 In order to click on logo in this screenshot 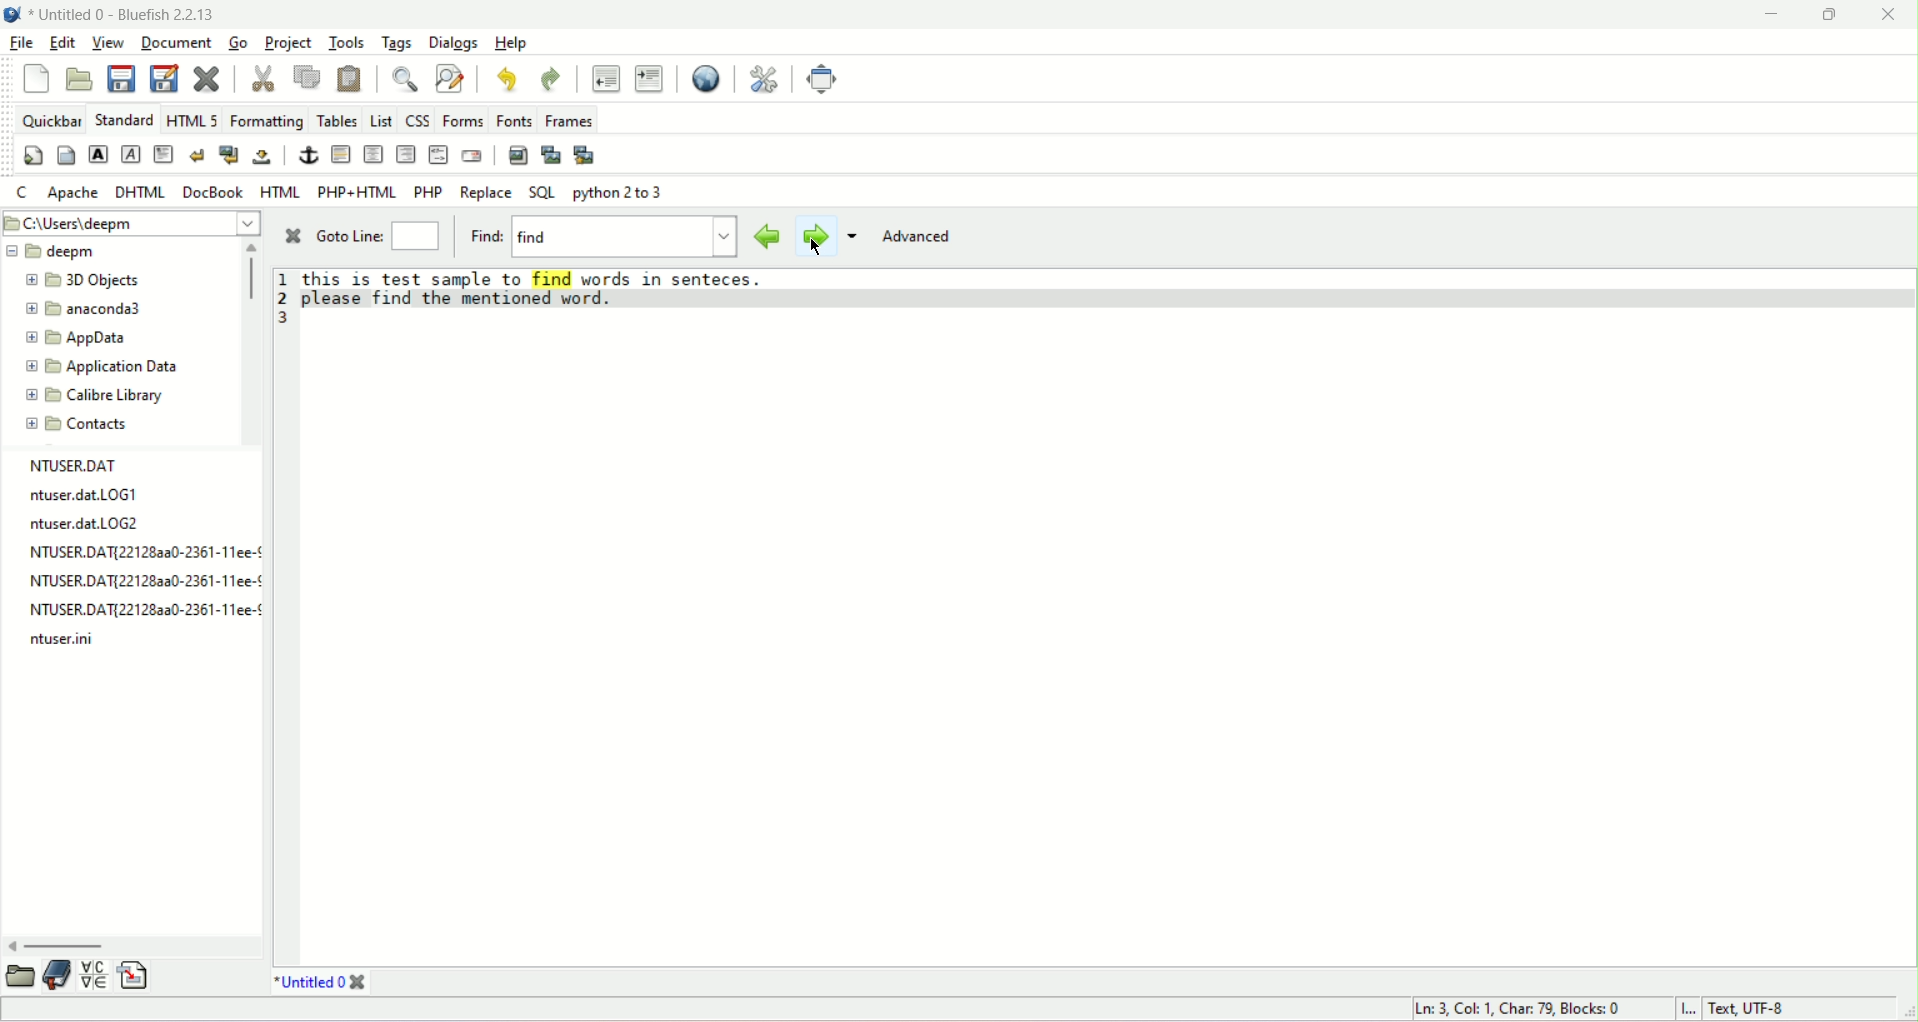, I will do `click(12, 14)`.